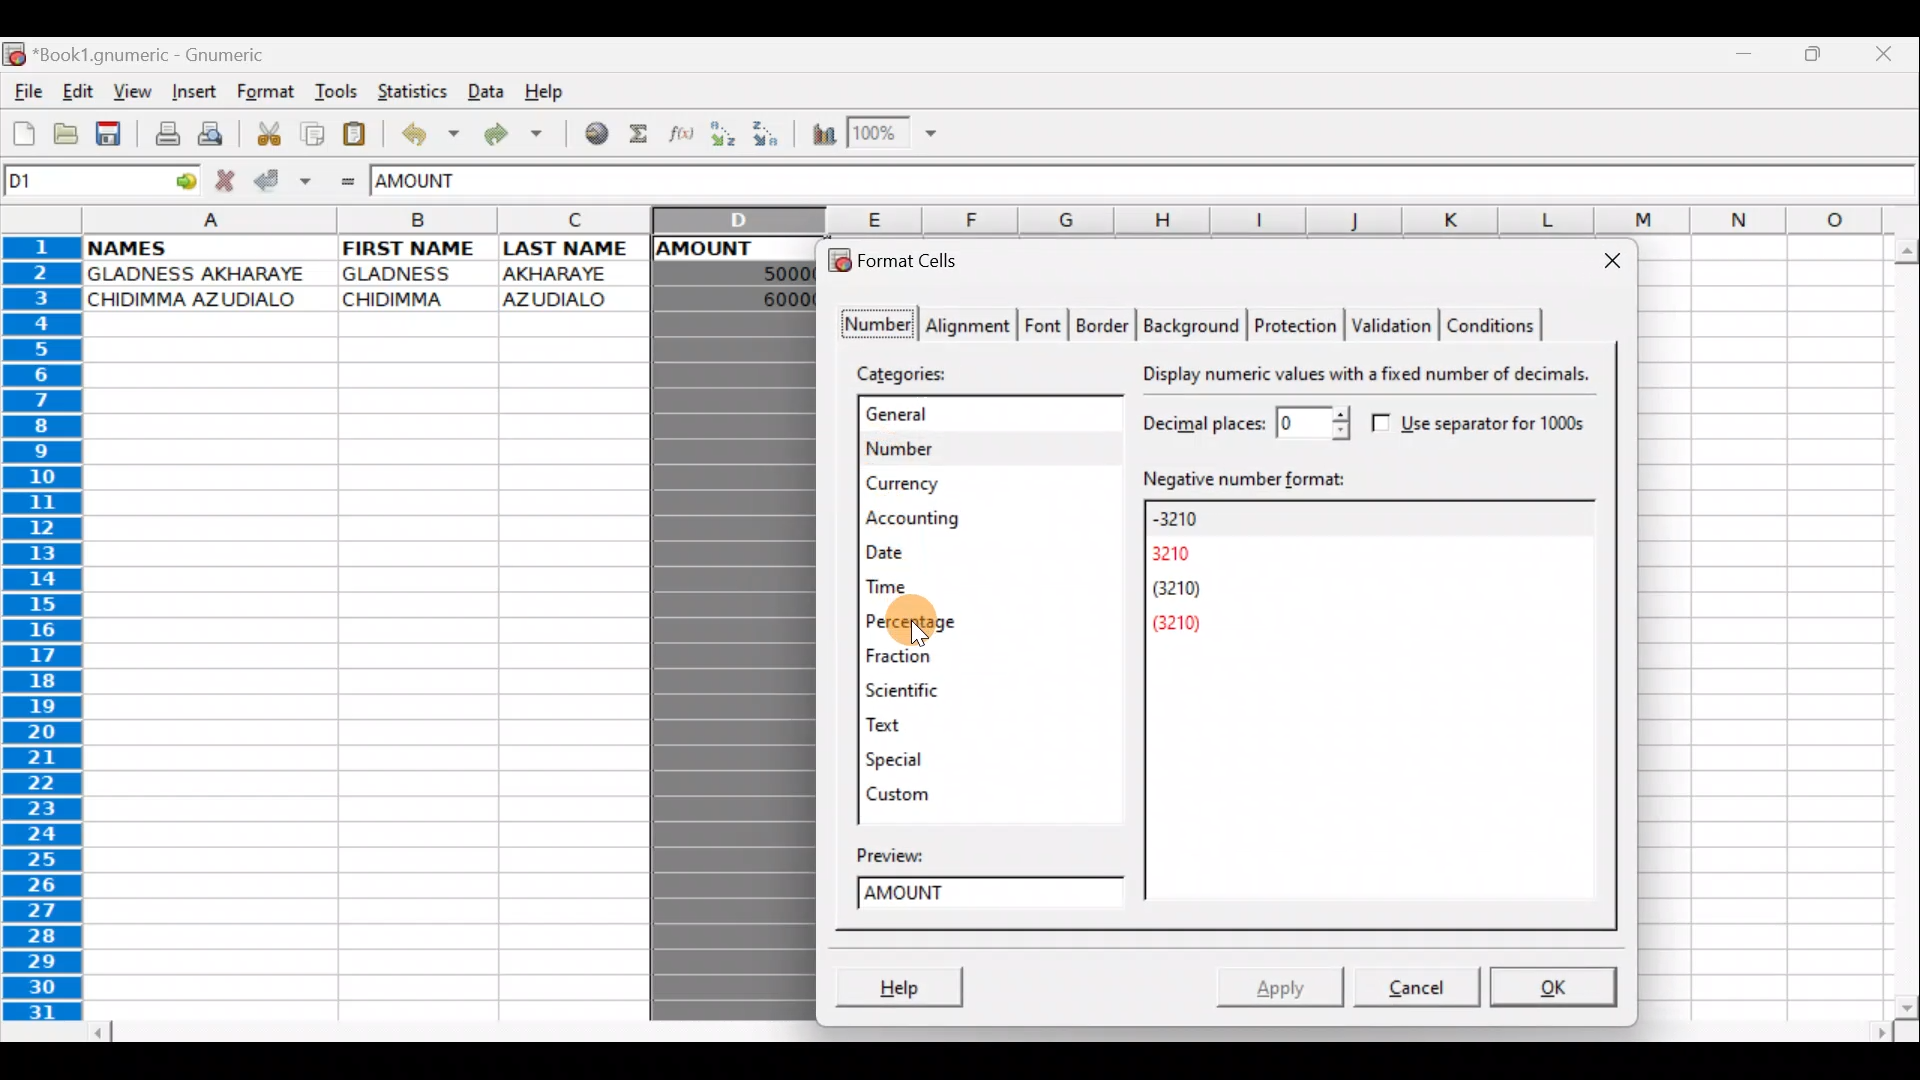 Image resolution: width=1920 pixels, height=1080 pixels. Describe the element at coordinates (552, 93) in the screenshot. I see `Help` at that location.